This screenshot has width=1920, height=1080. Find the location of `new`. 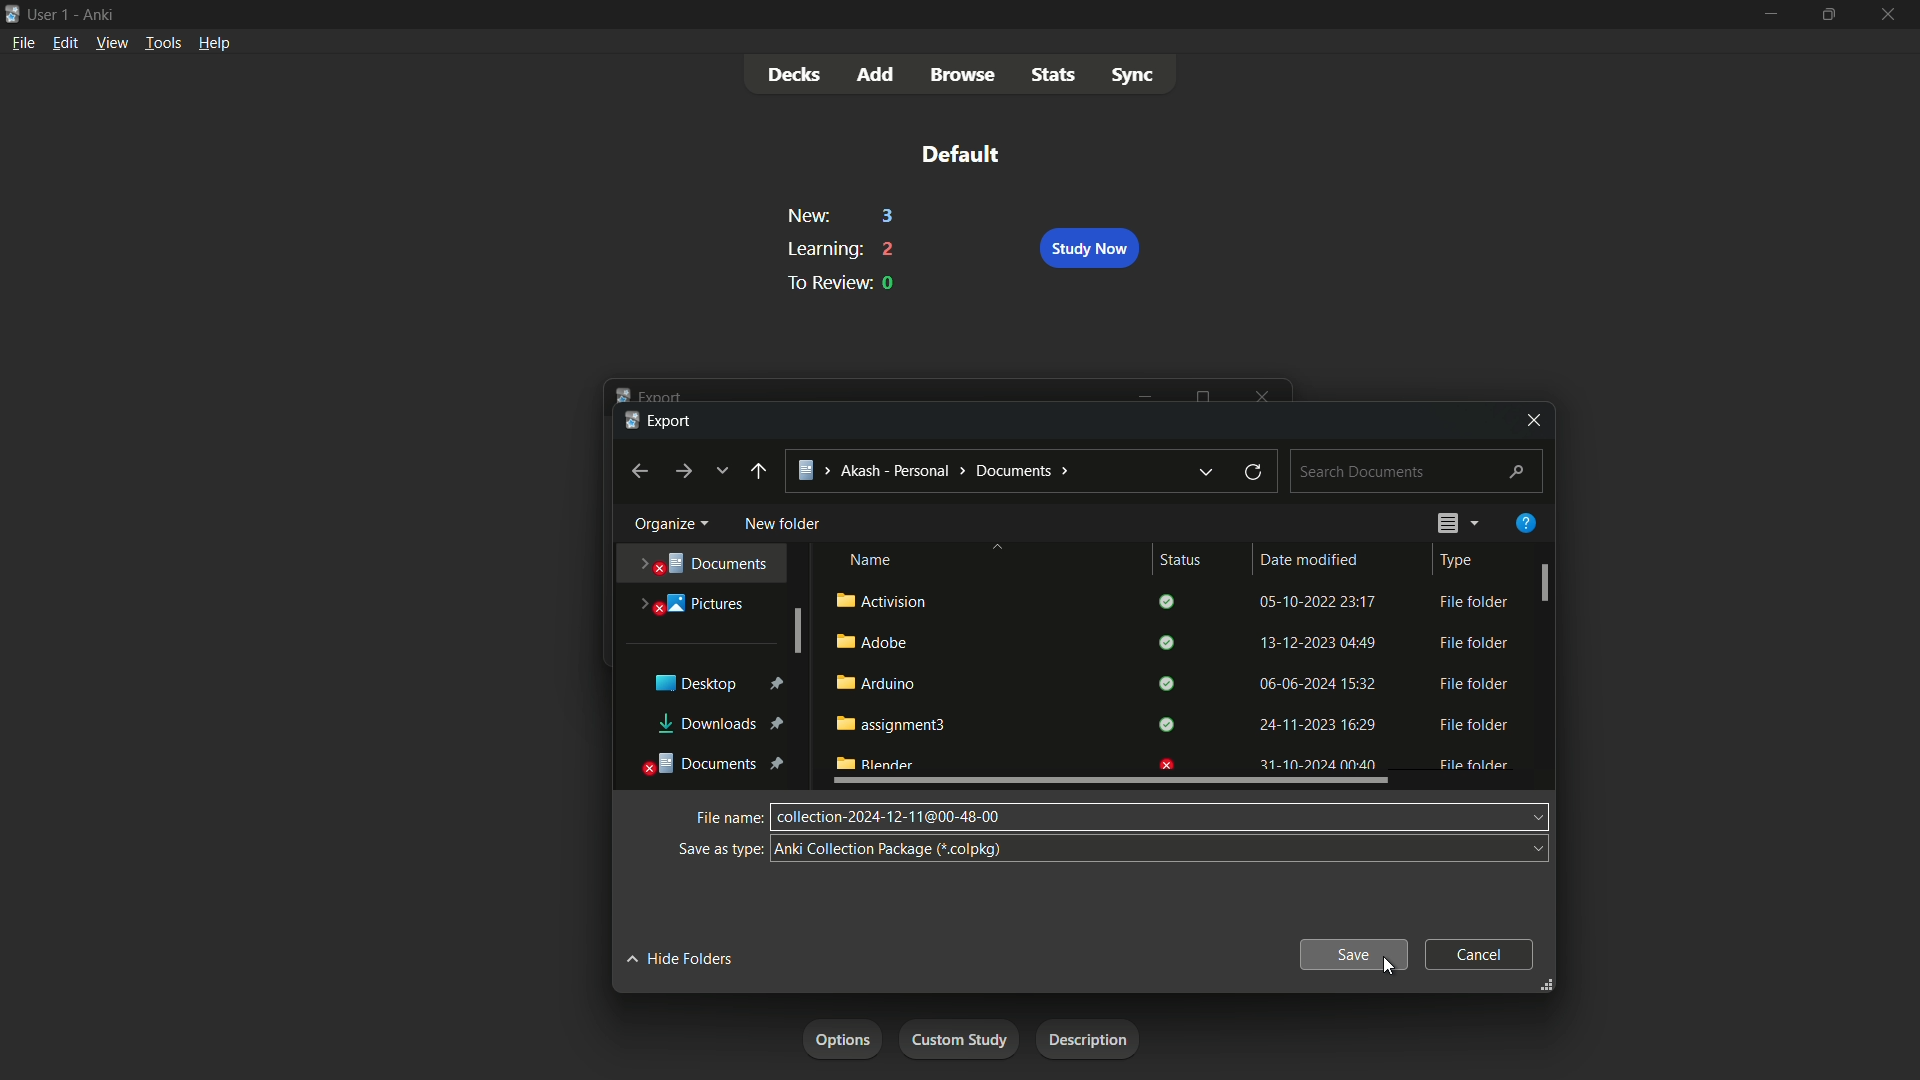

new is located at coordinates (807, 217).